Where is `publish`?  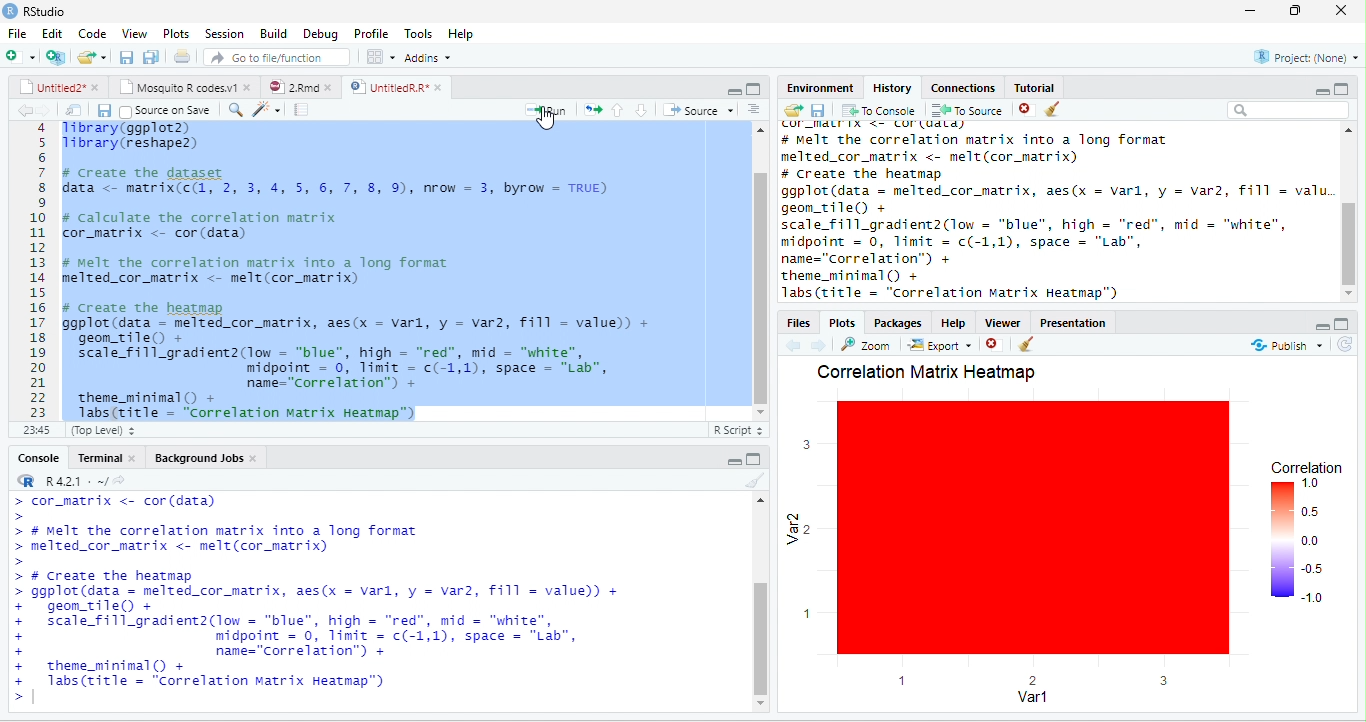 publish is located at coordinates (1278, 347).